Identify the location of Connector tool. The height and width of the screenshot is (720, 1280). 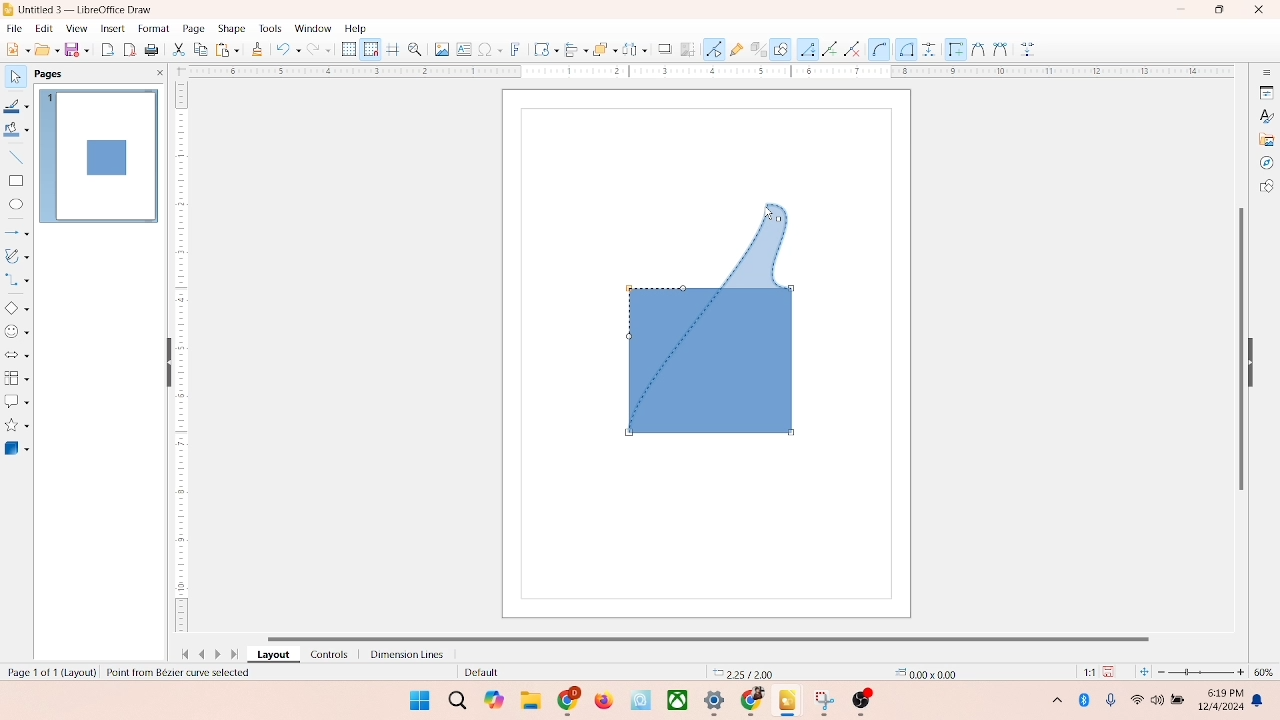
(906, 49).